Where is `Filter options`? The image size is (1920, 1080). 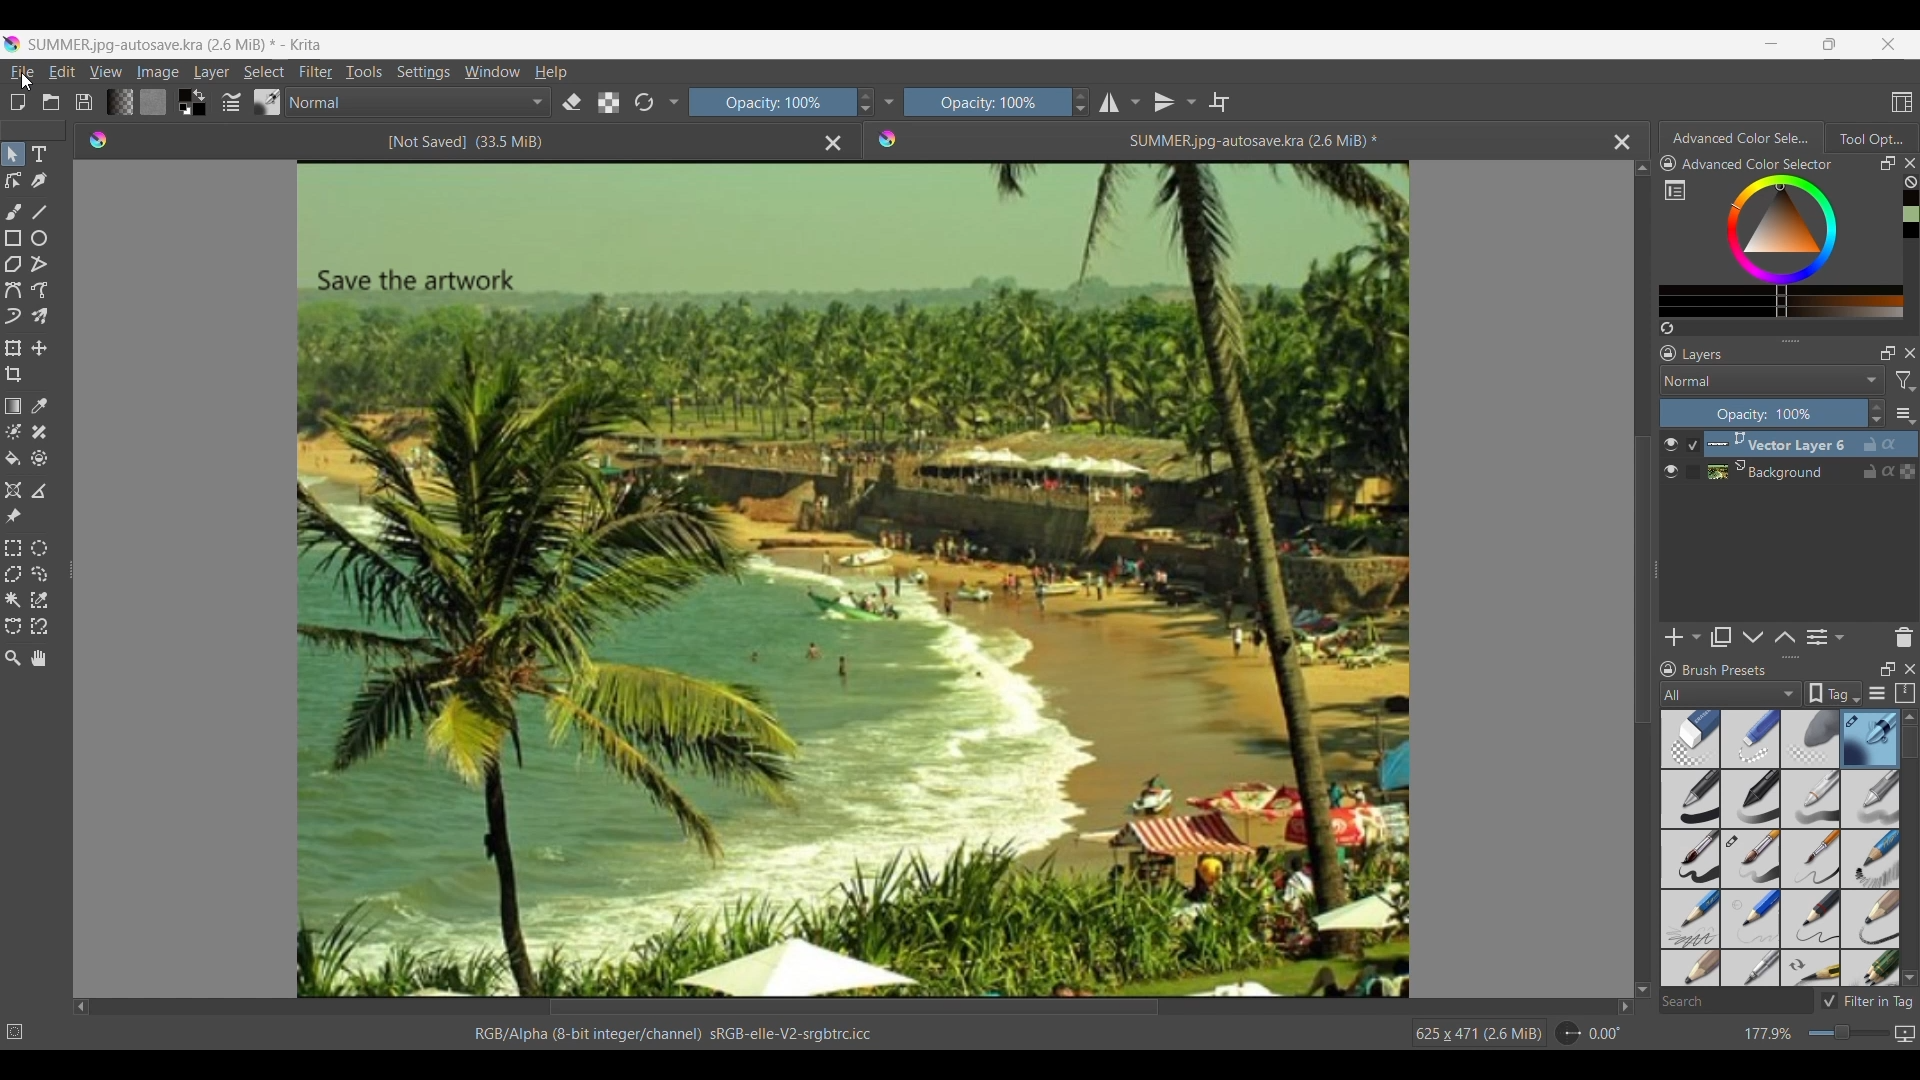
Filter options is located at coordinates (1904, 381).